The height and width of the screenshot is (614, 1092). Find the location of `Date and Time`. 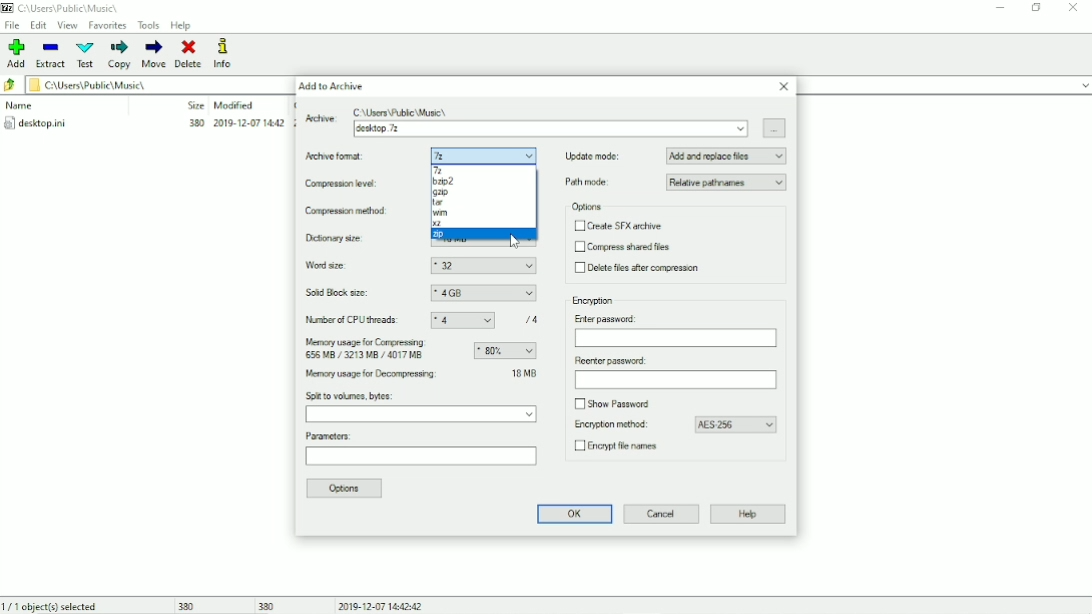

Date and Time is located at coordinates (384, 605).